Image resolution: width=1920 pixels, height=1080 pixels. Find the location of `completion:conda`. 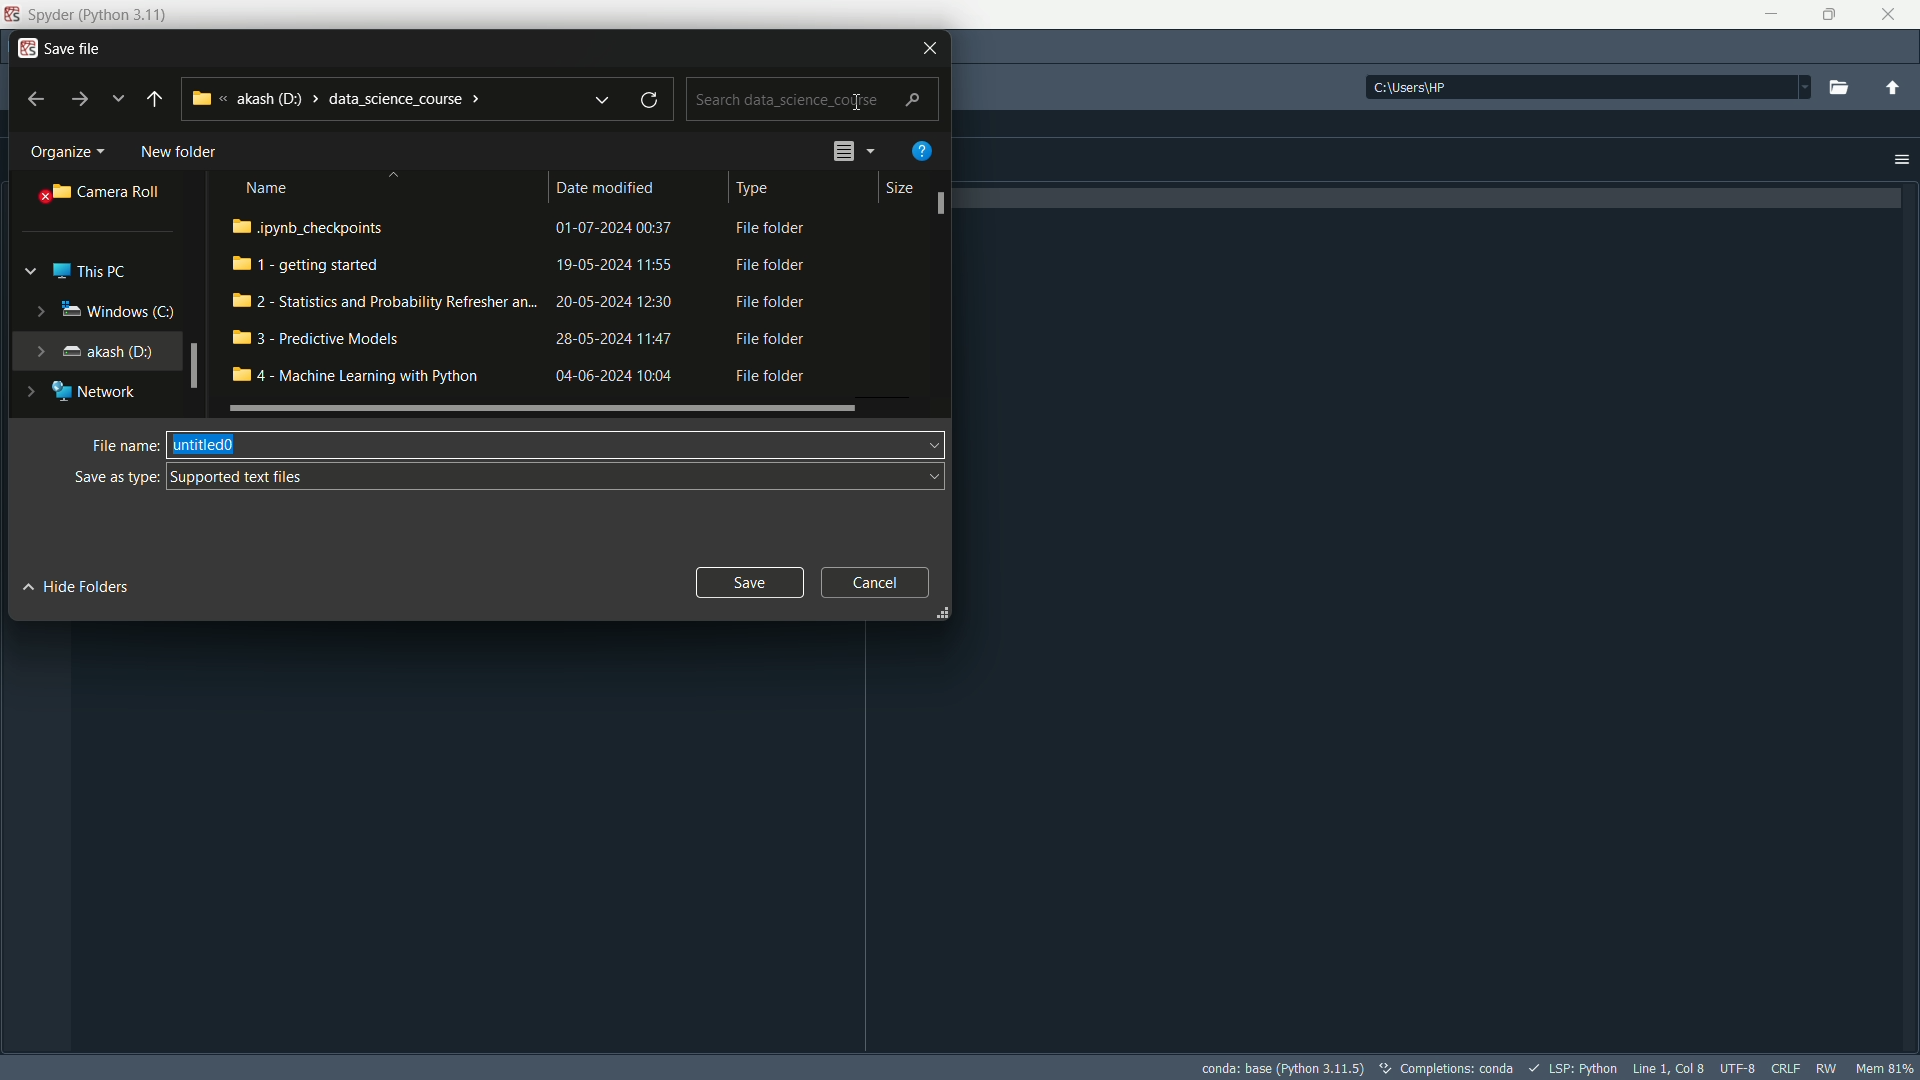

completion:conda is located at coordinates (1446, 1068).